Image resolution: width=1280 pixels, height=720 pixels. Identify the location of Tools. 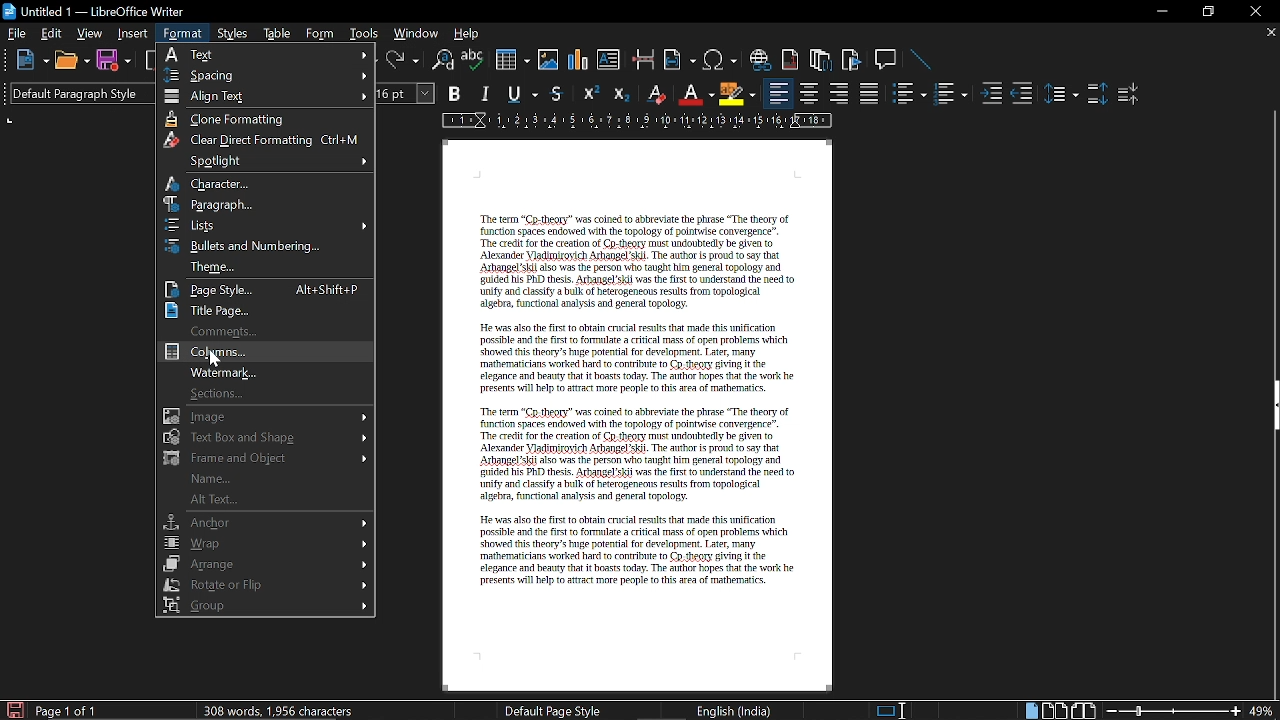
(364, 33).